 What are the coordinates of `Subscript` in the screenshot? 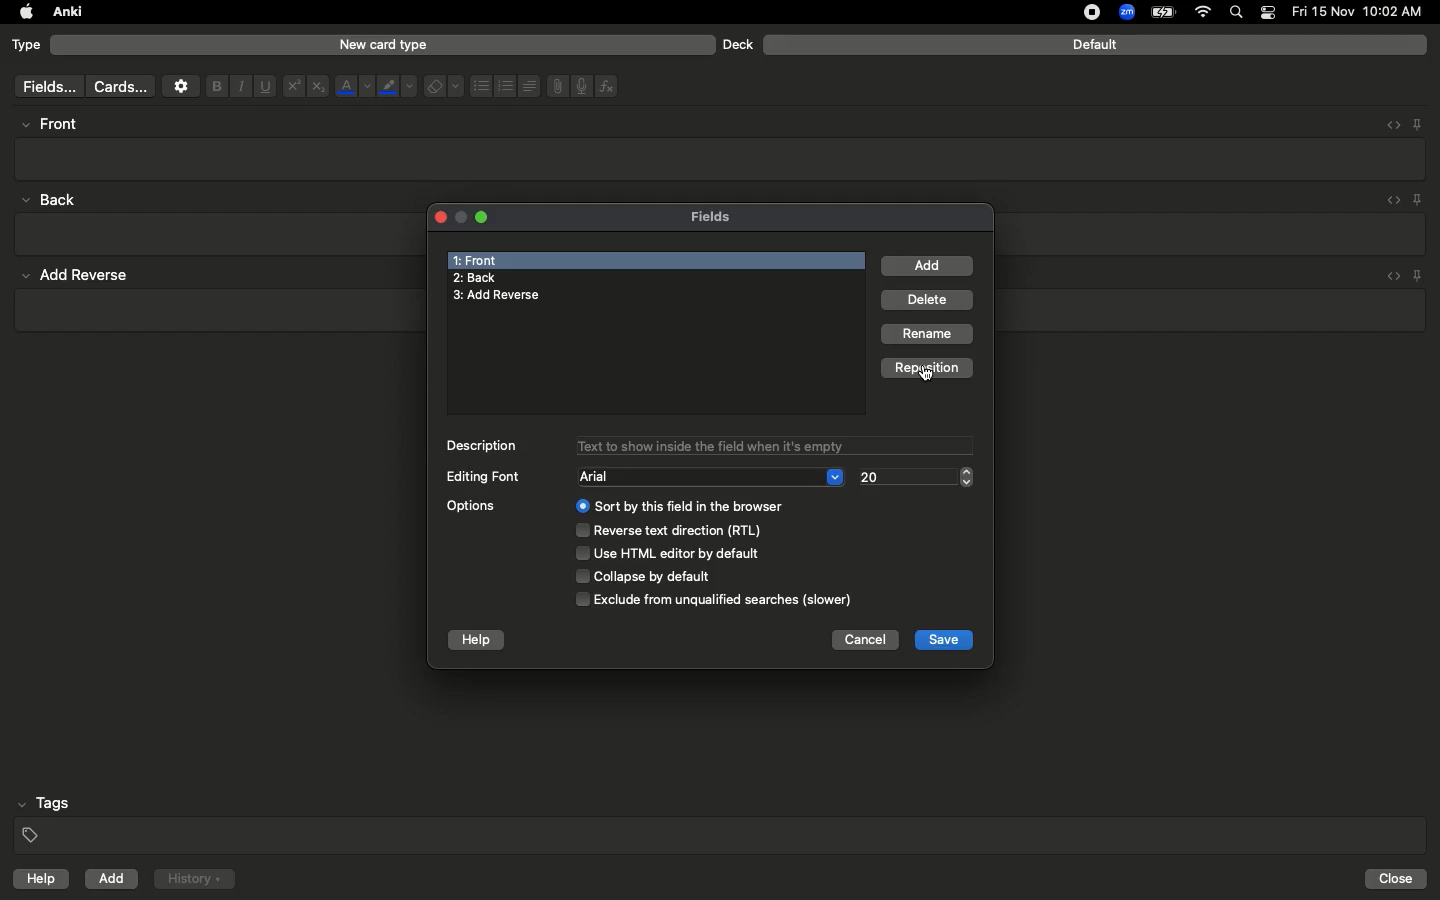 It's located at (318, 87).